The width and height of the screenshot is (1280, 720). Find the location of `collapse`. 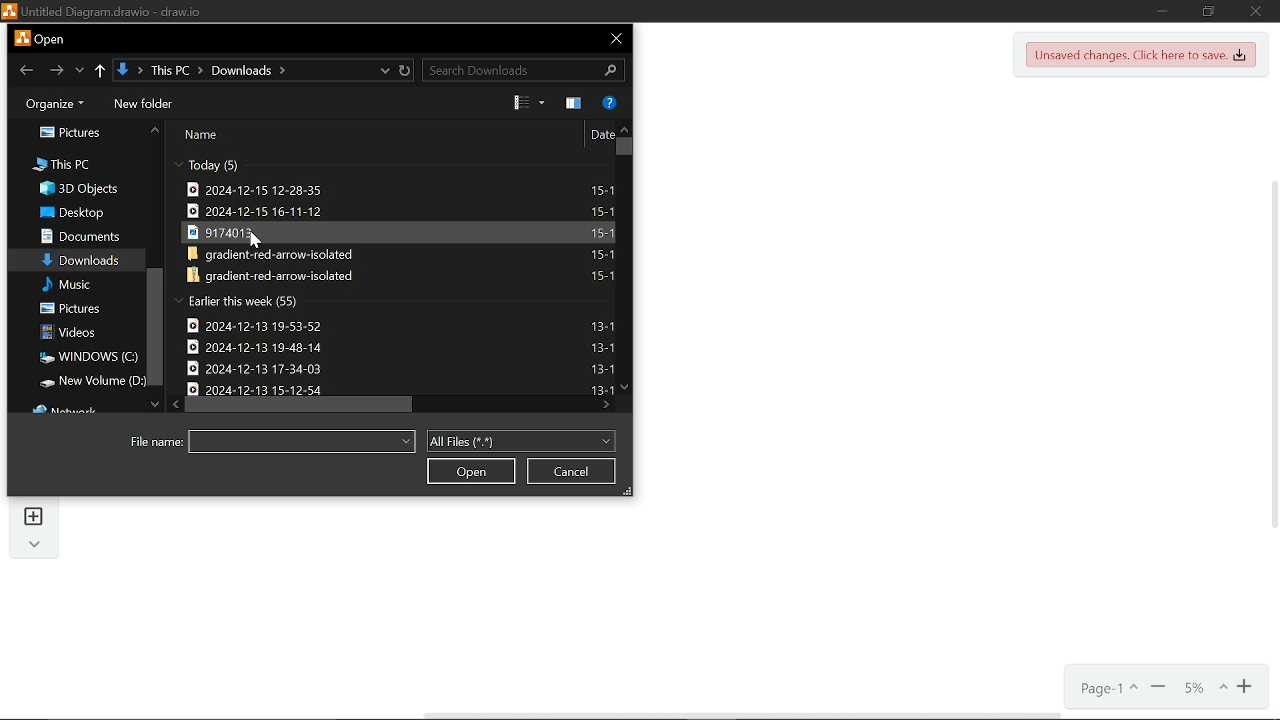

collapse is located at coordinates (176, 163).